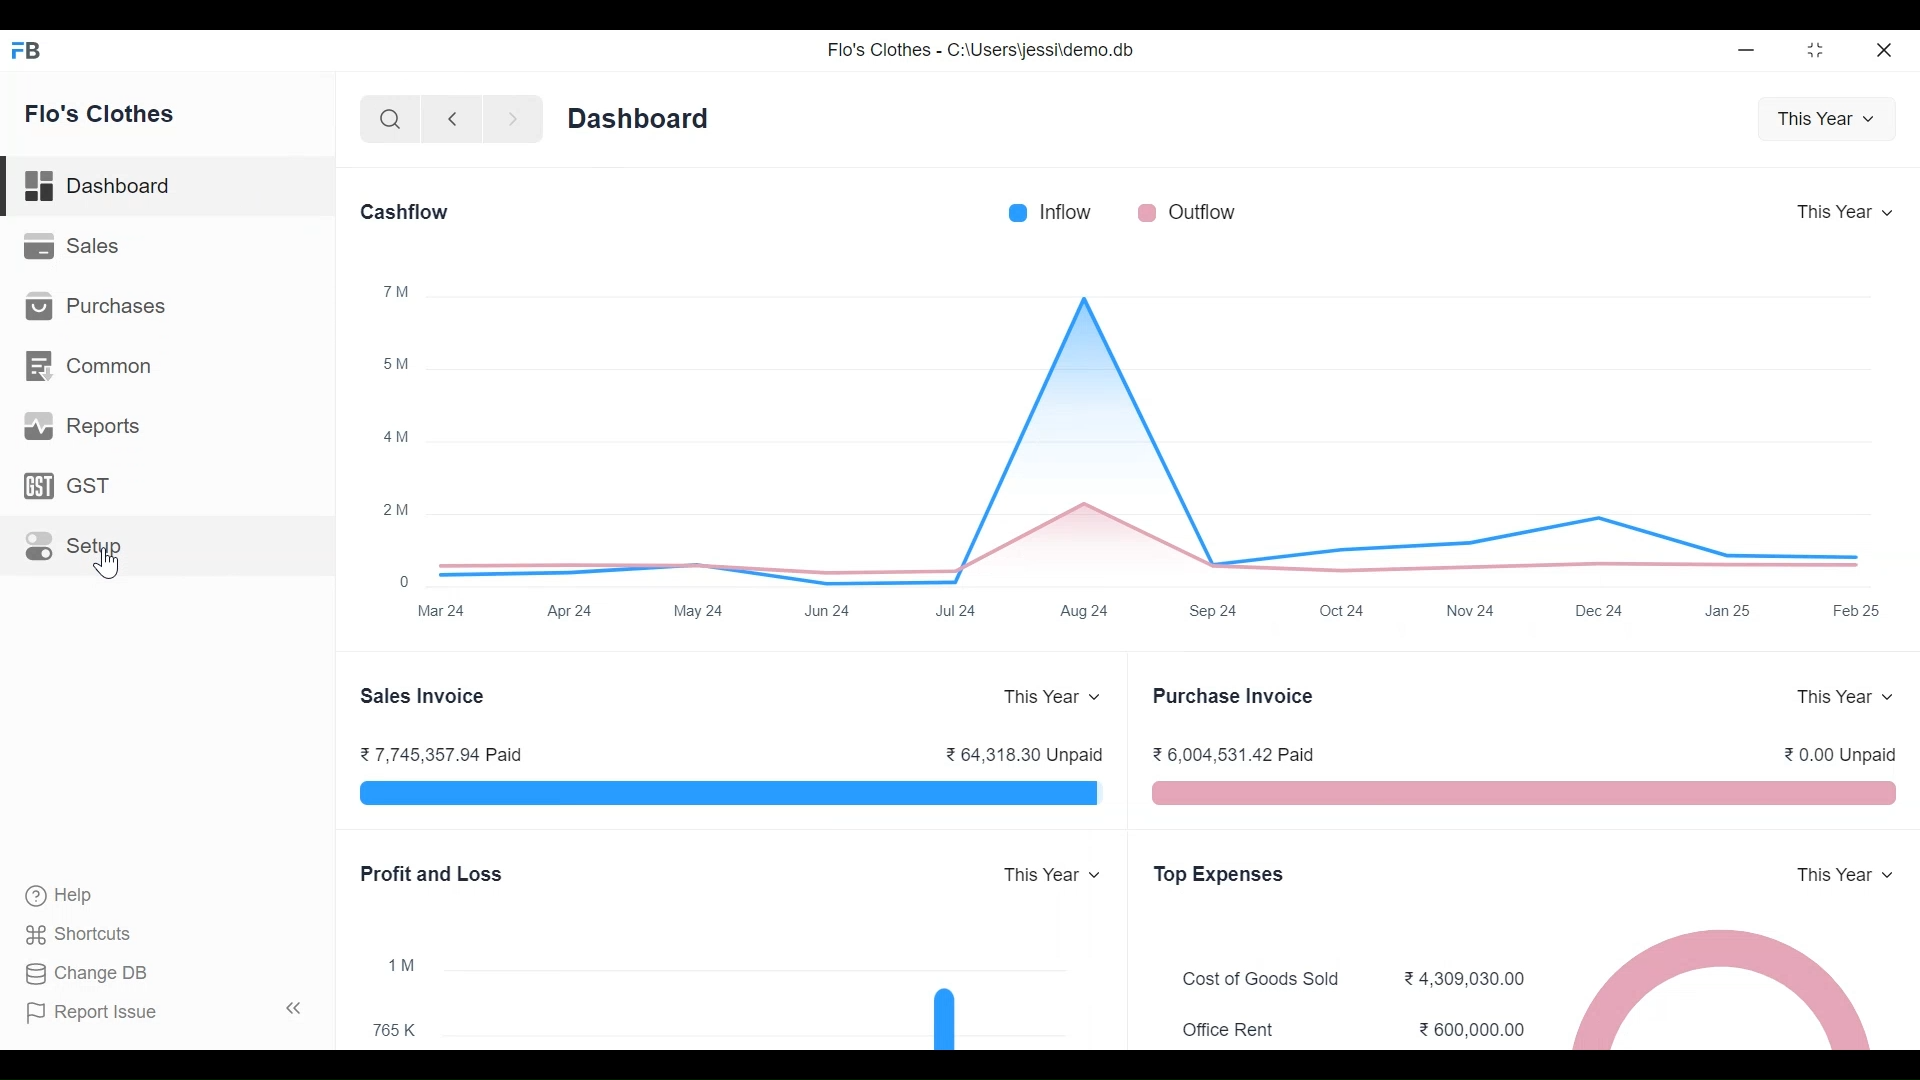 This screenshot has width=1920, height=1080. What do you see at coordinates (1235, 695) in the screenshot?
I see `purchase invoice` at bounding box center [1235, 695].